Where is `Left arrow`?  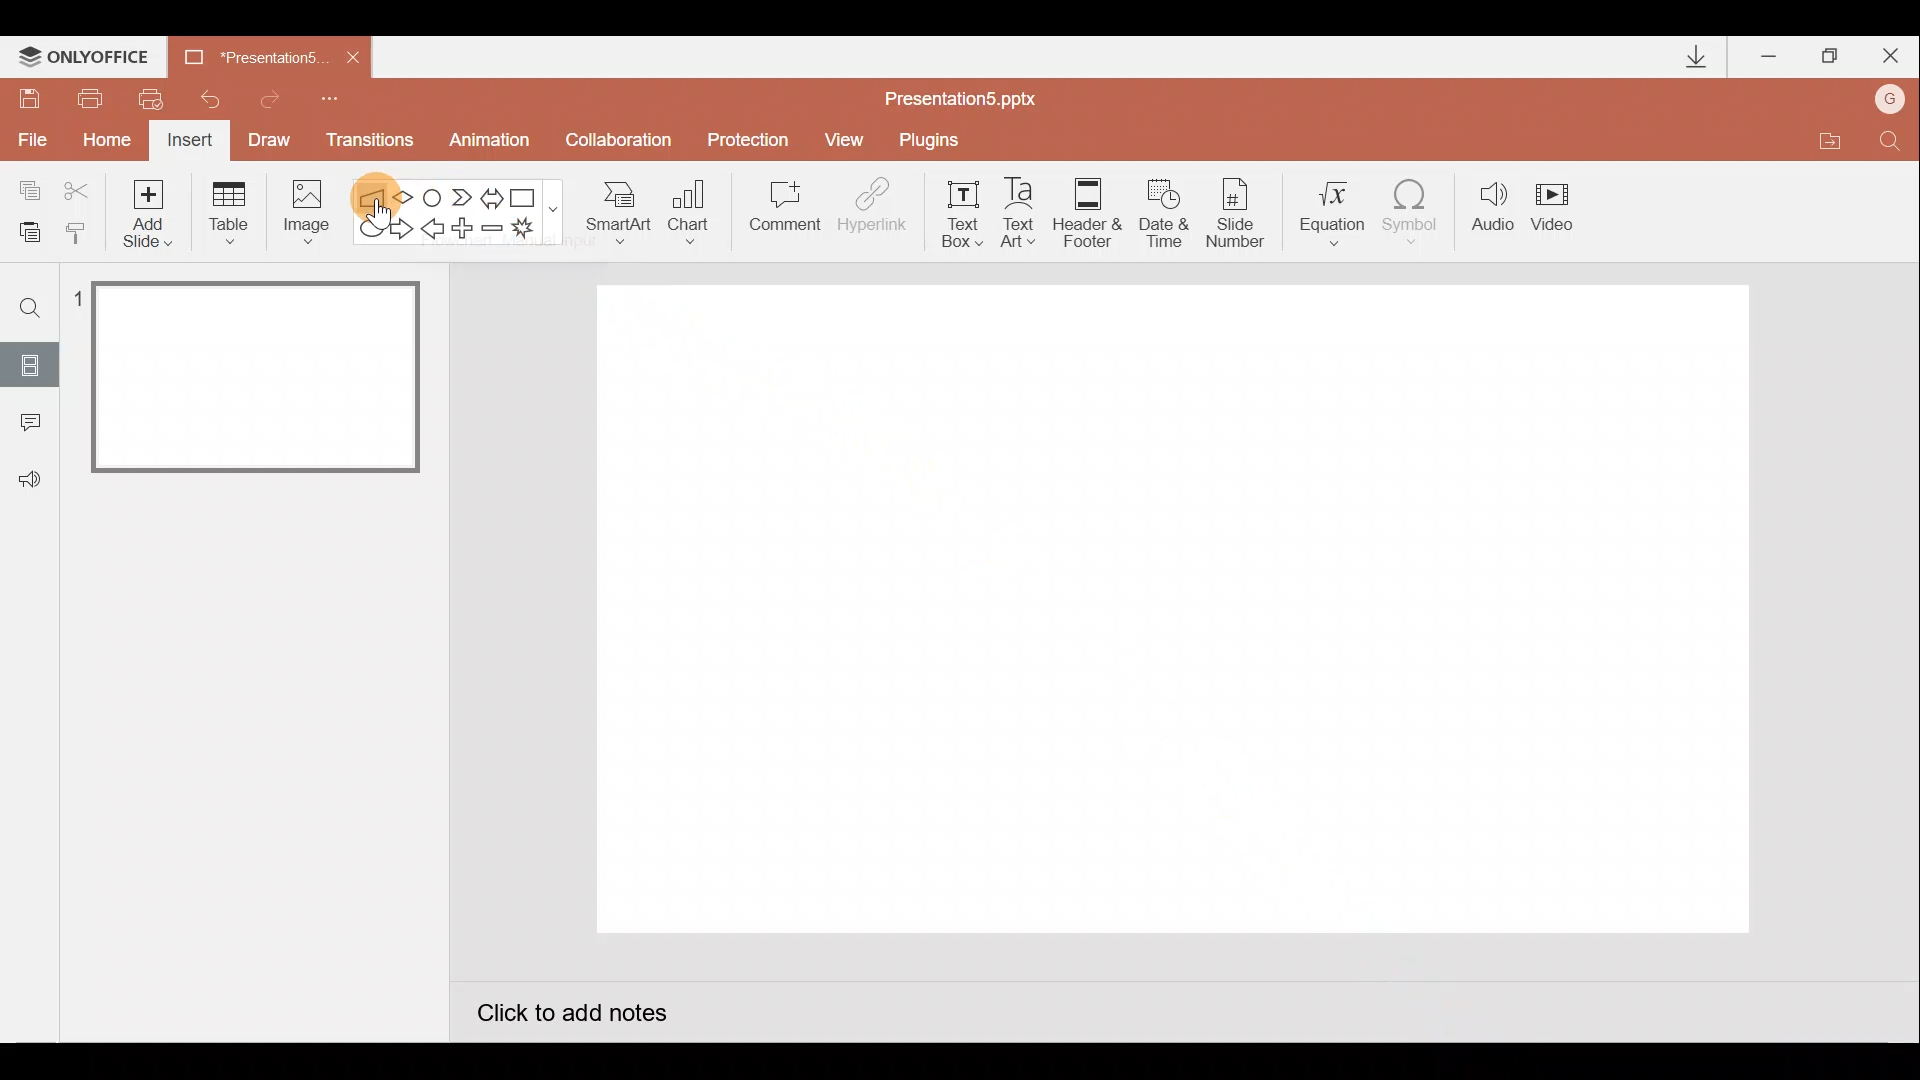 Left arrow is located at coordinates (434, 231).